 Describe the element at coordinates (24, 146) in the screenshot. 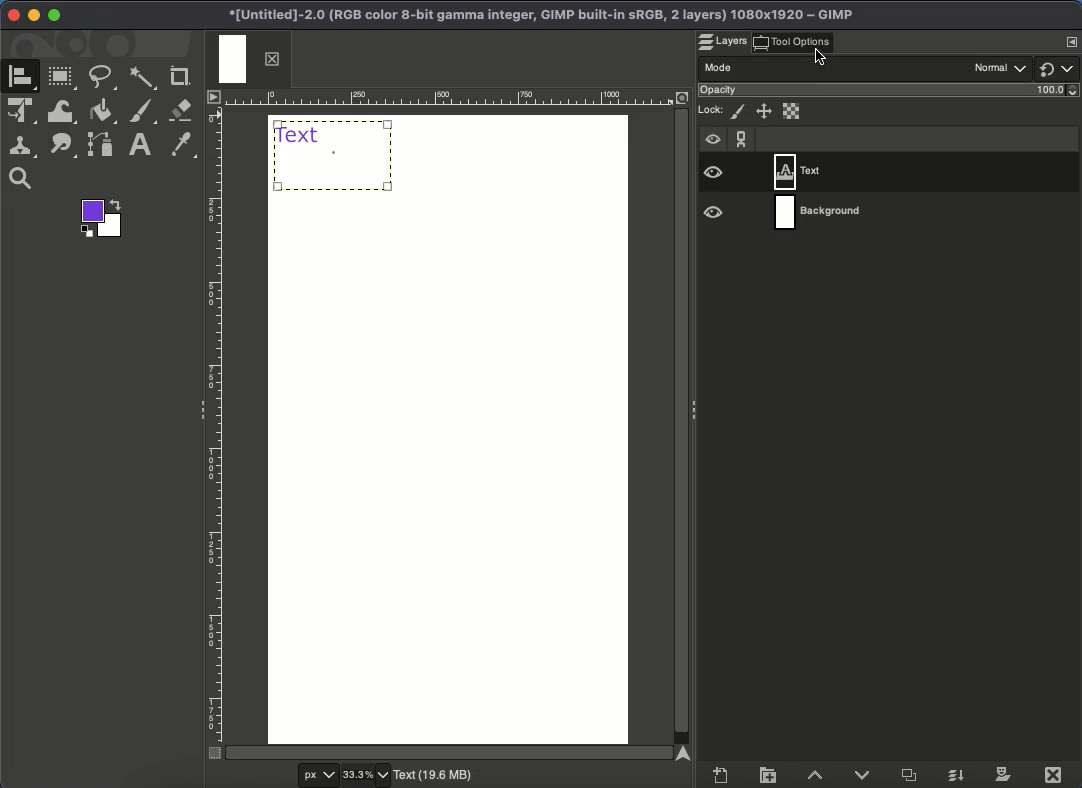

I see `Clone` at that location.